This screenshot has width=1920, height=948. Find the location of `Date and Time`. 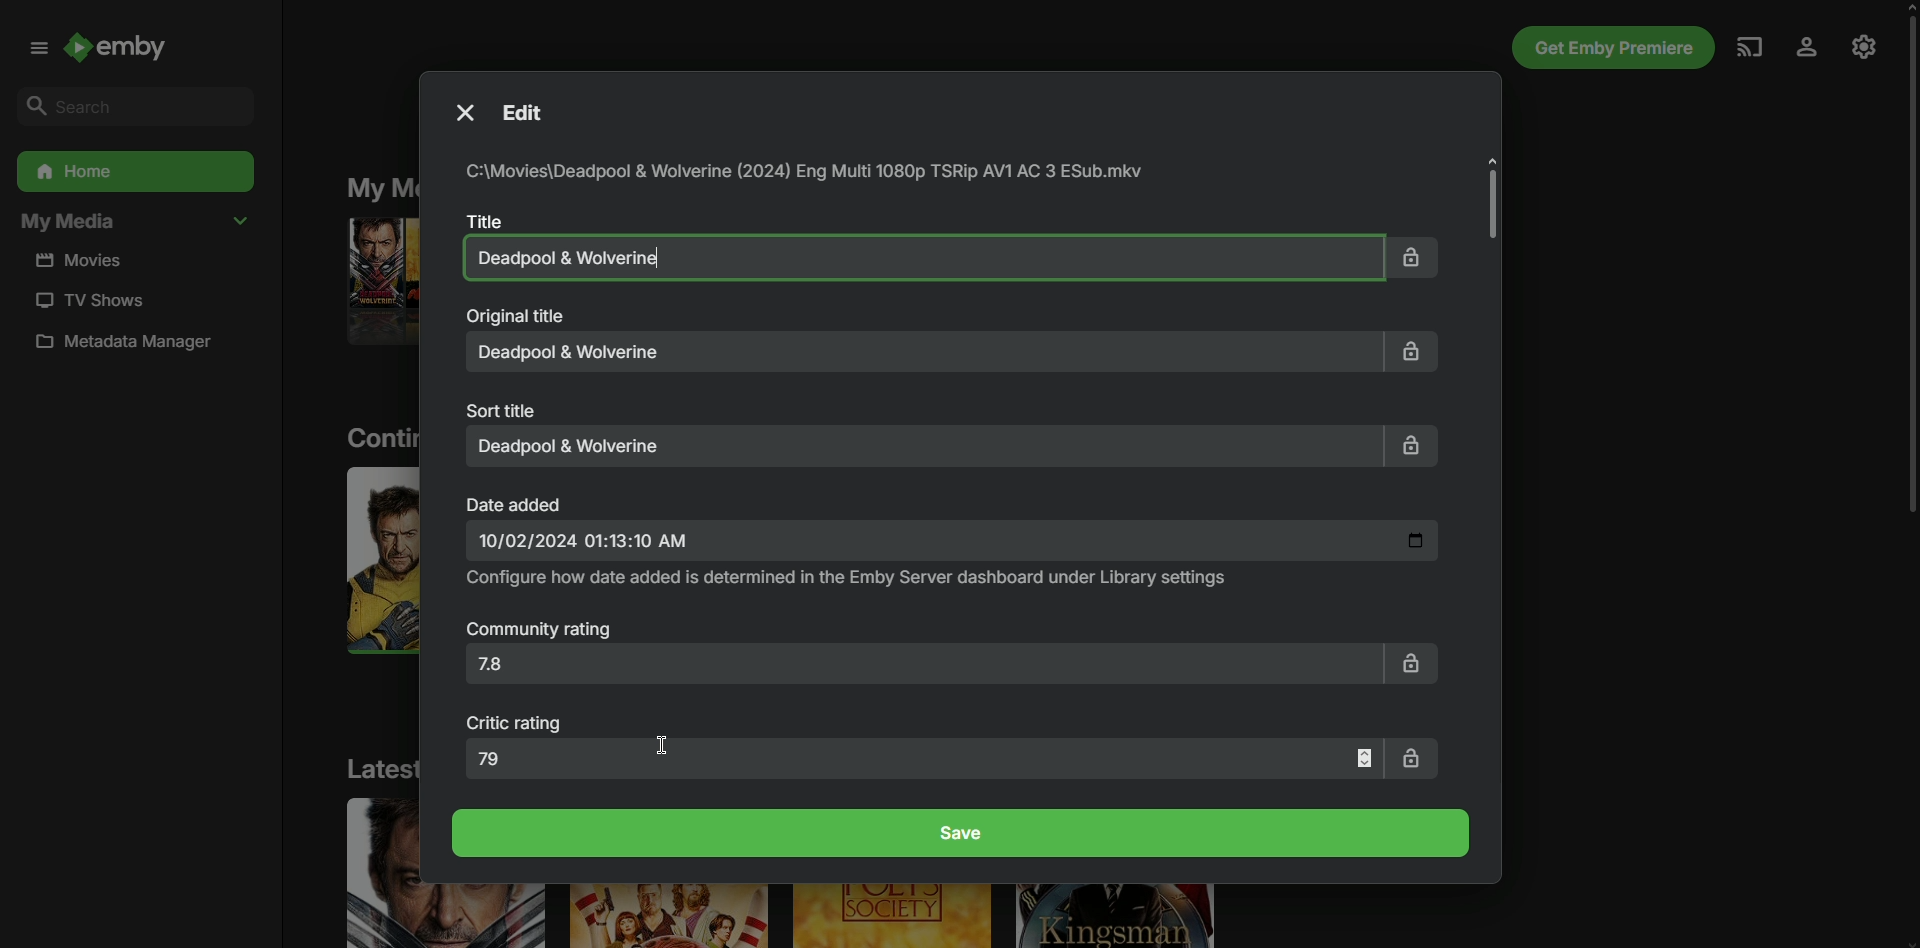

Date and Time is located at coordinates (952, 542).